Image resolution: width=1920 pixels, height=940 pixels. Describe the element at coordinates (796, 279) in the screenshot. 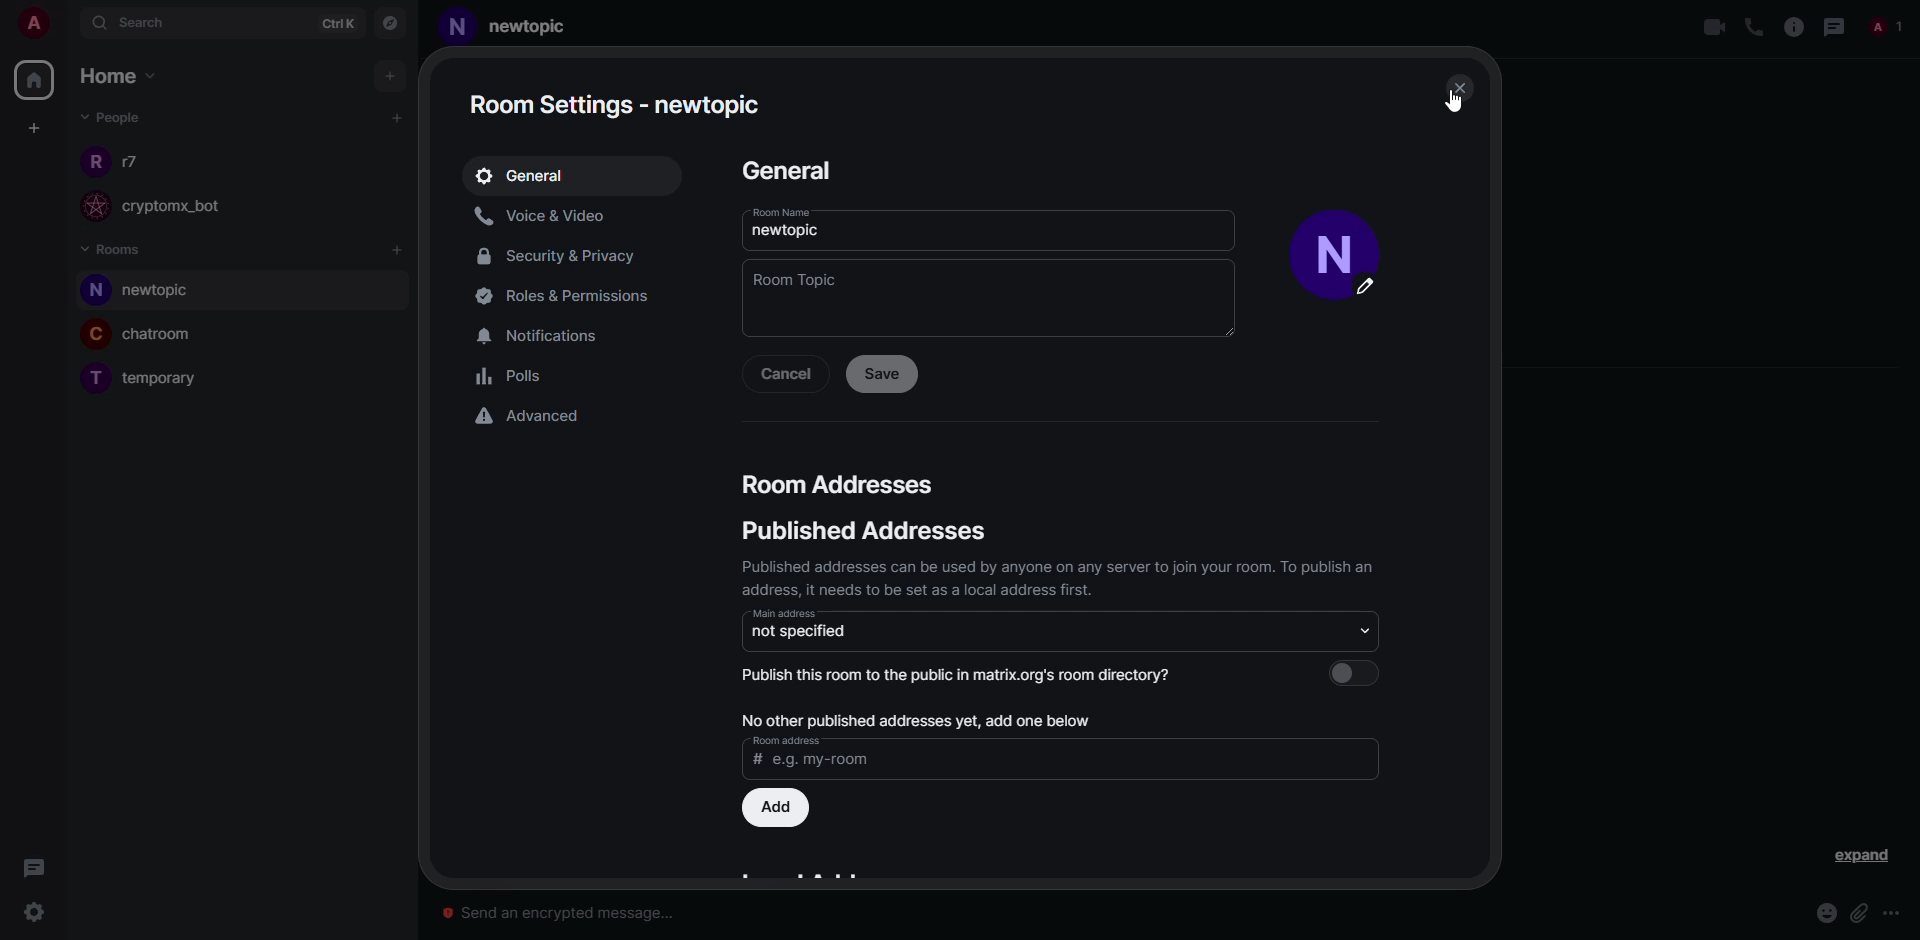

I see `room topic` at that location.